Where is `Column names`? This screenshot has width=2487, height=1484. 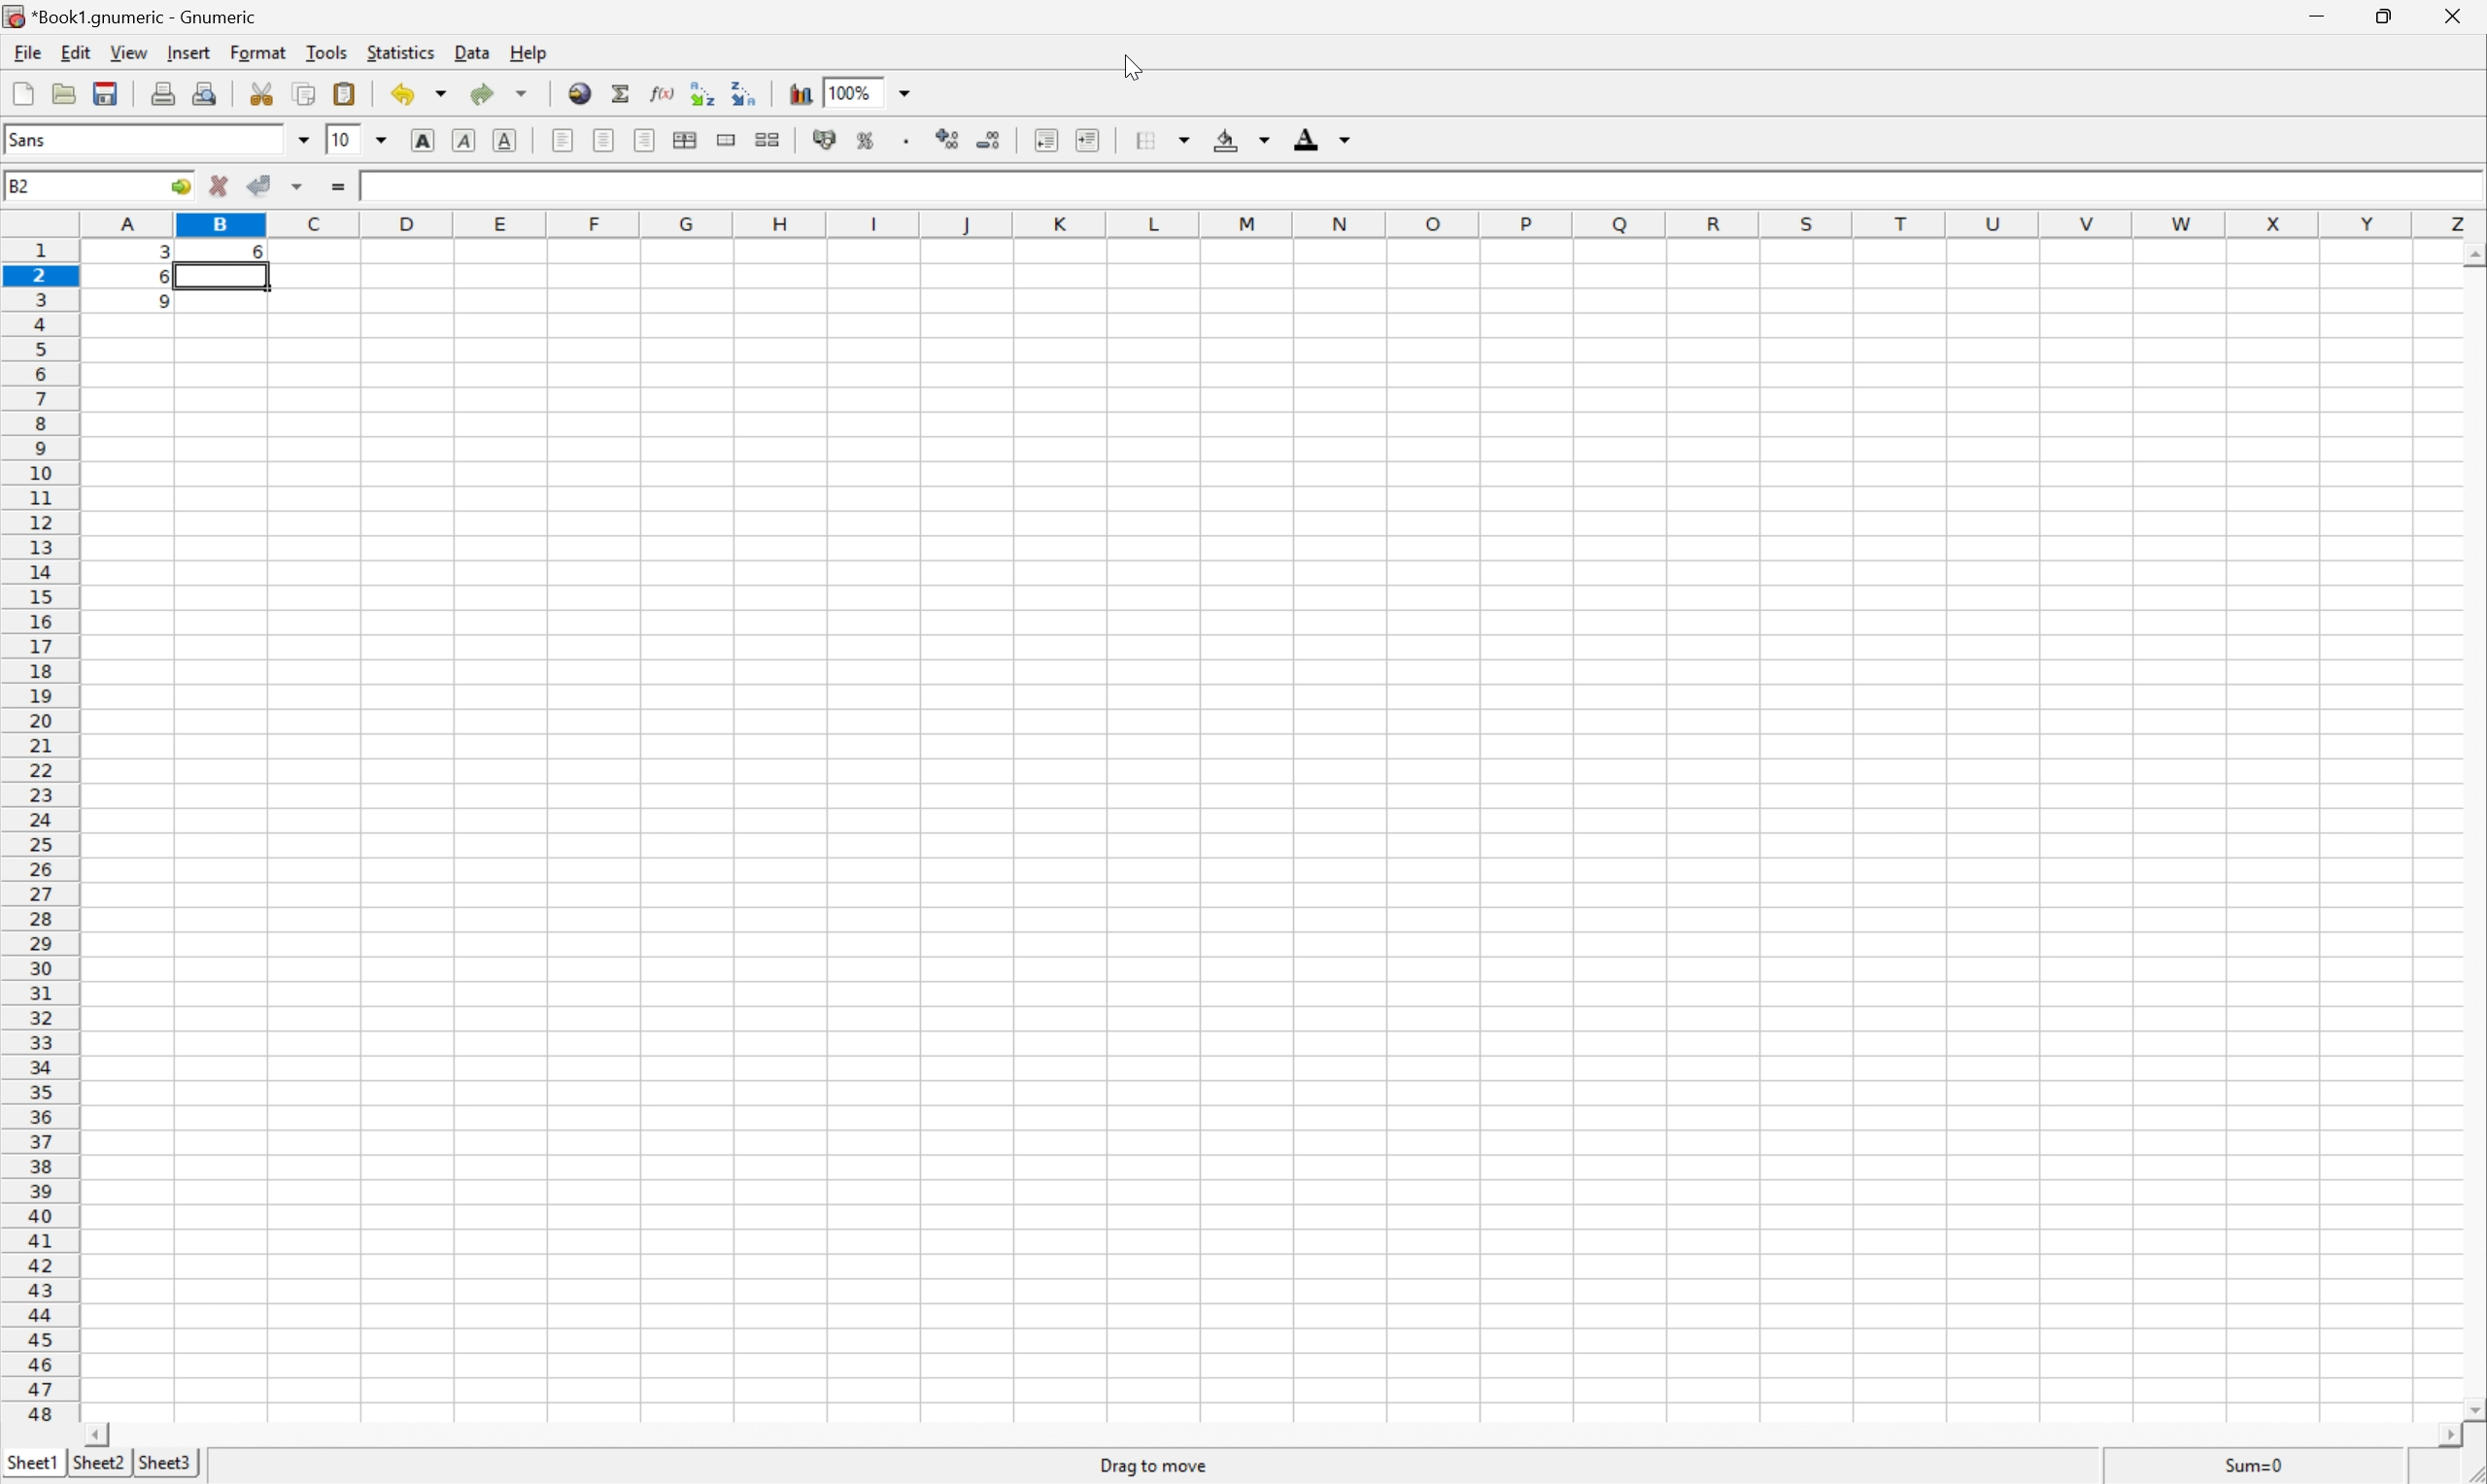 Column names is located at coordinates (1276, 225).